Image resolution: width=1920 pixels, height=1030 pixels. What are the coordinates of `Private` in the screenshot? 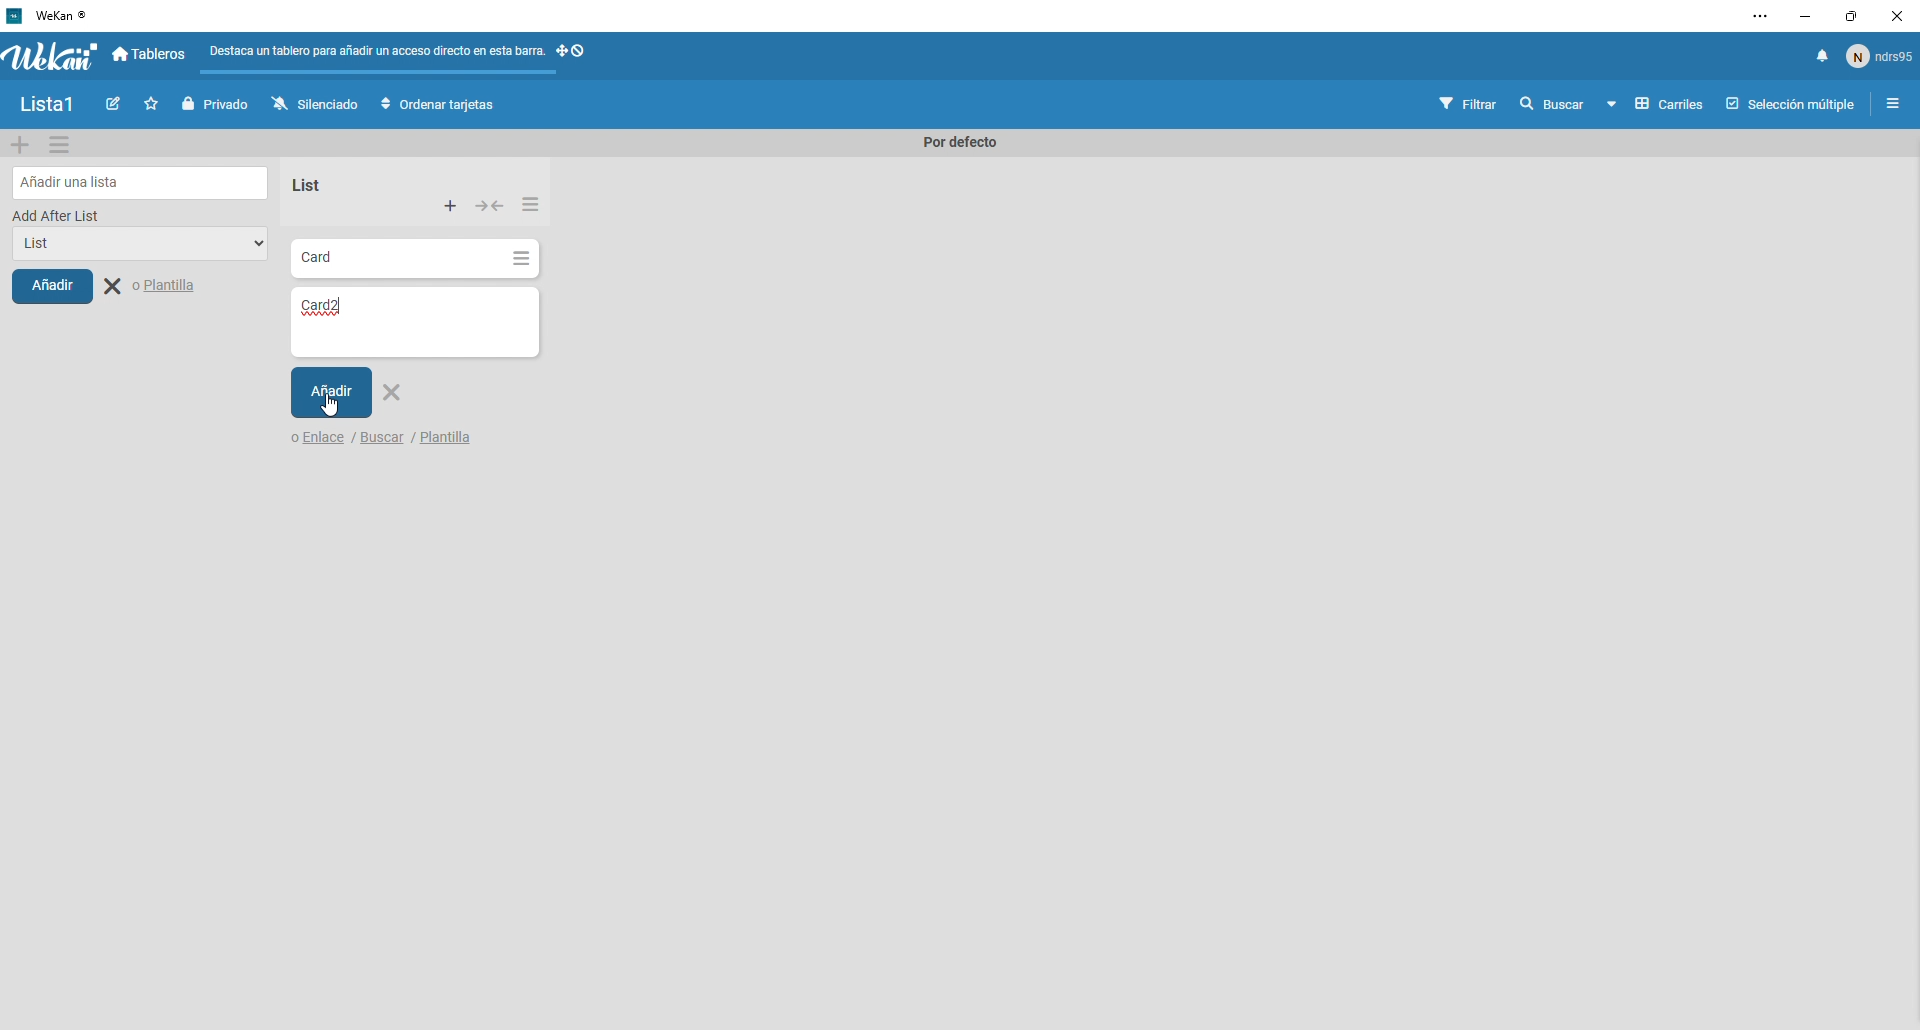 It's located at (218, 104).